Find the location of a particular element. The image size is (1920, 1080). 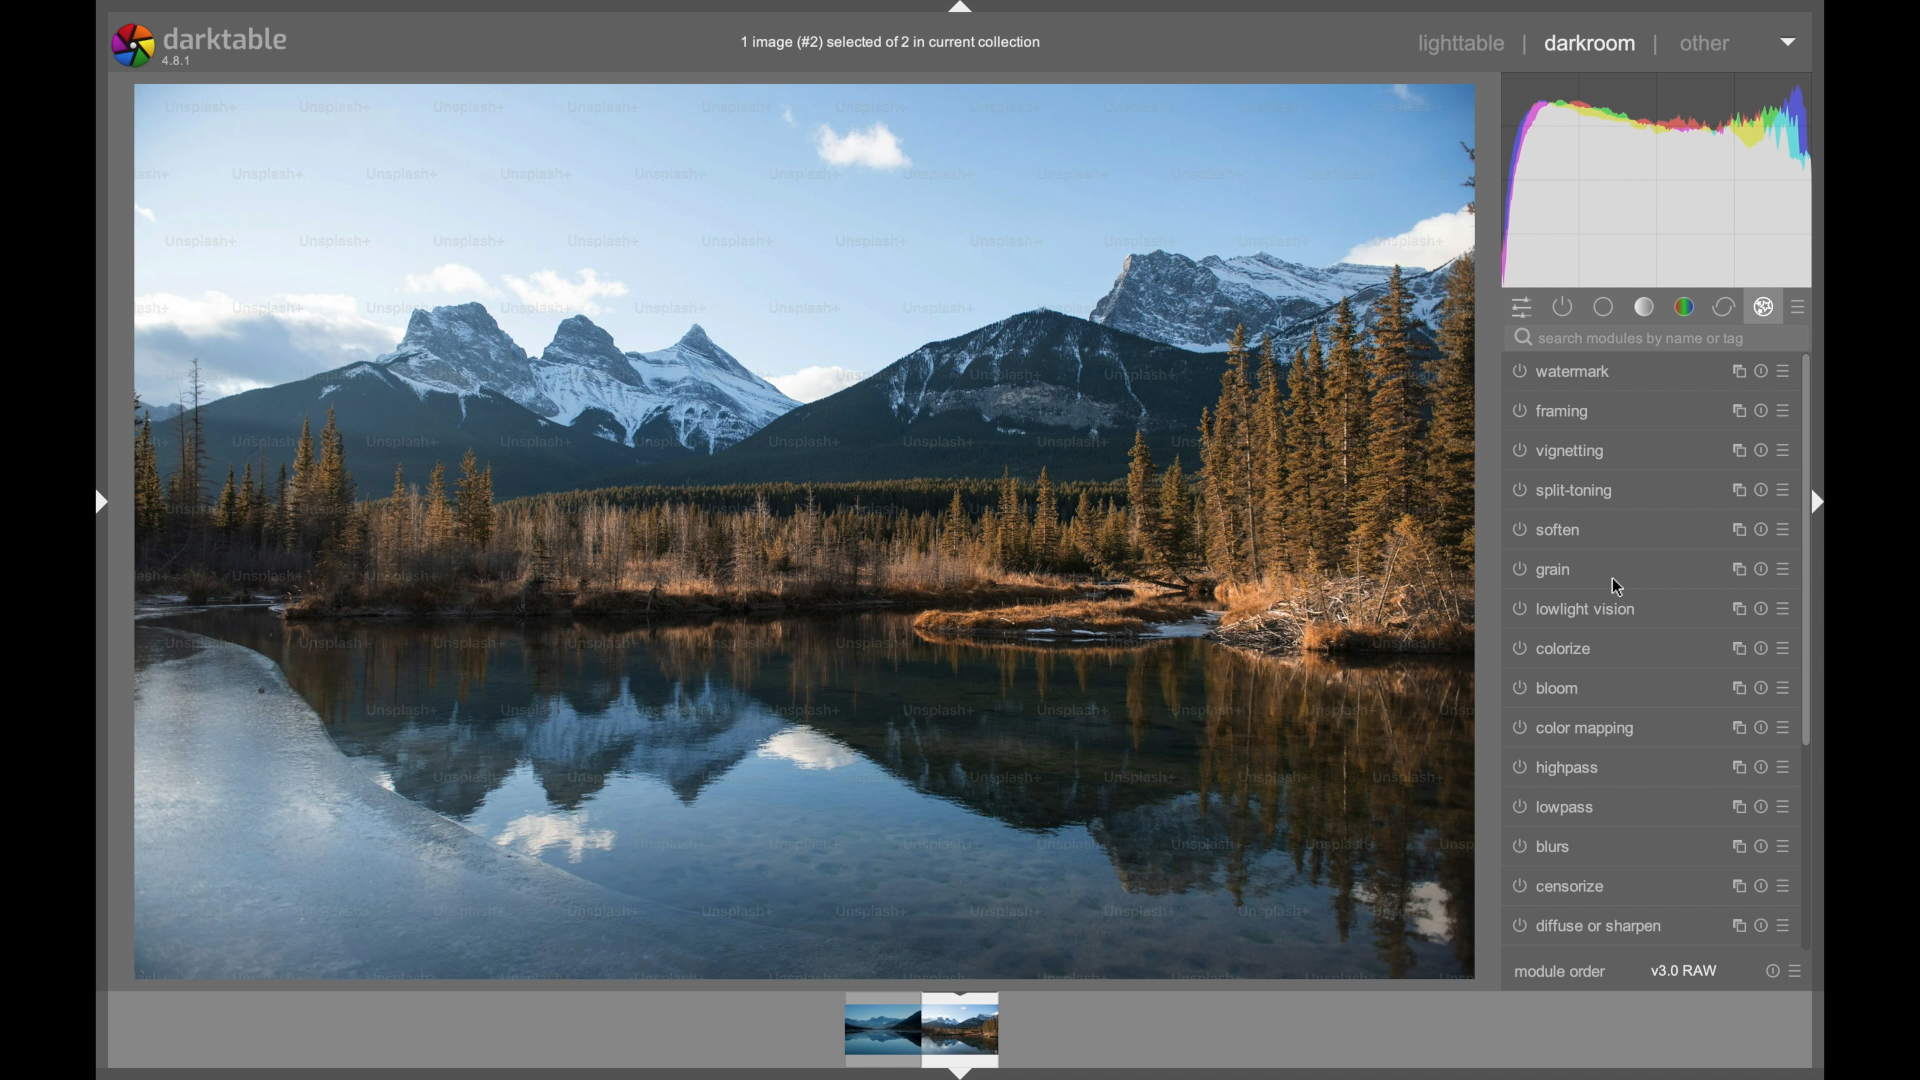

presets is located at coordinates (1787, 411).